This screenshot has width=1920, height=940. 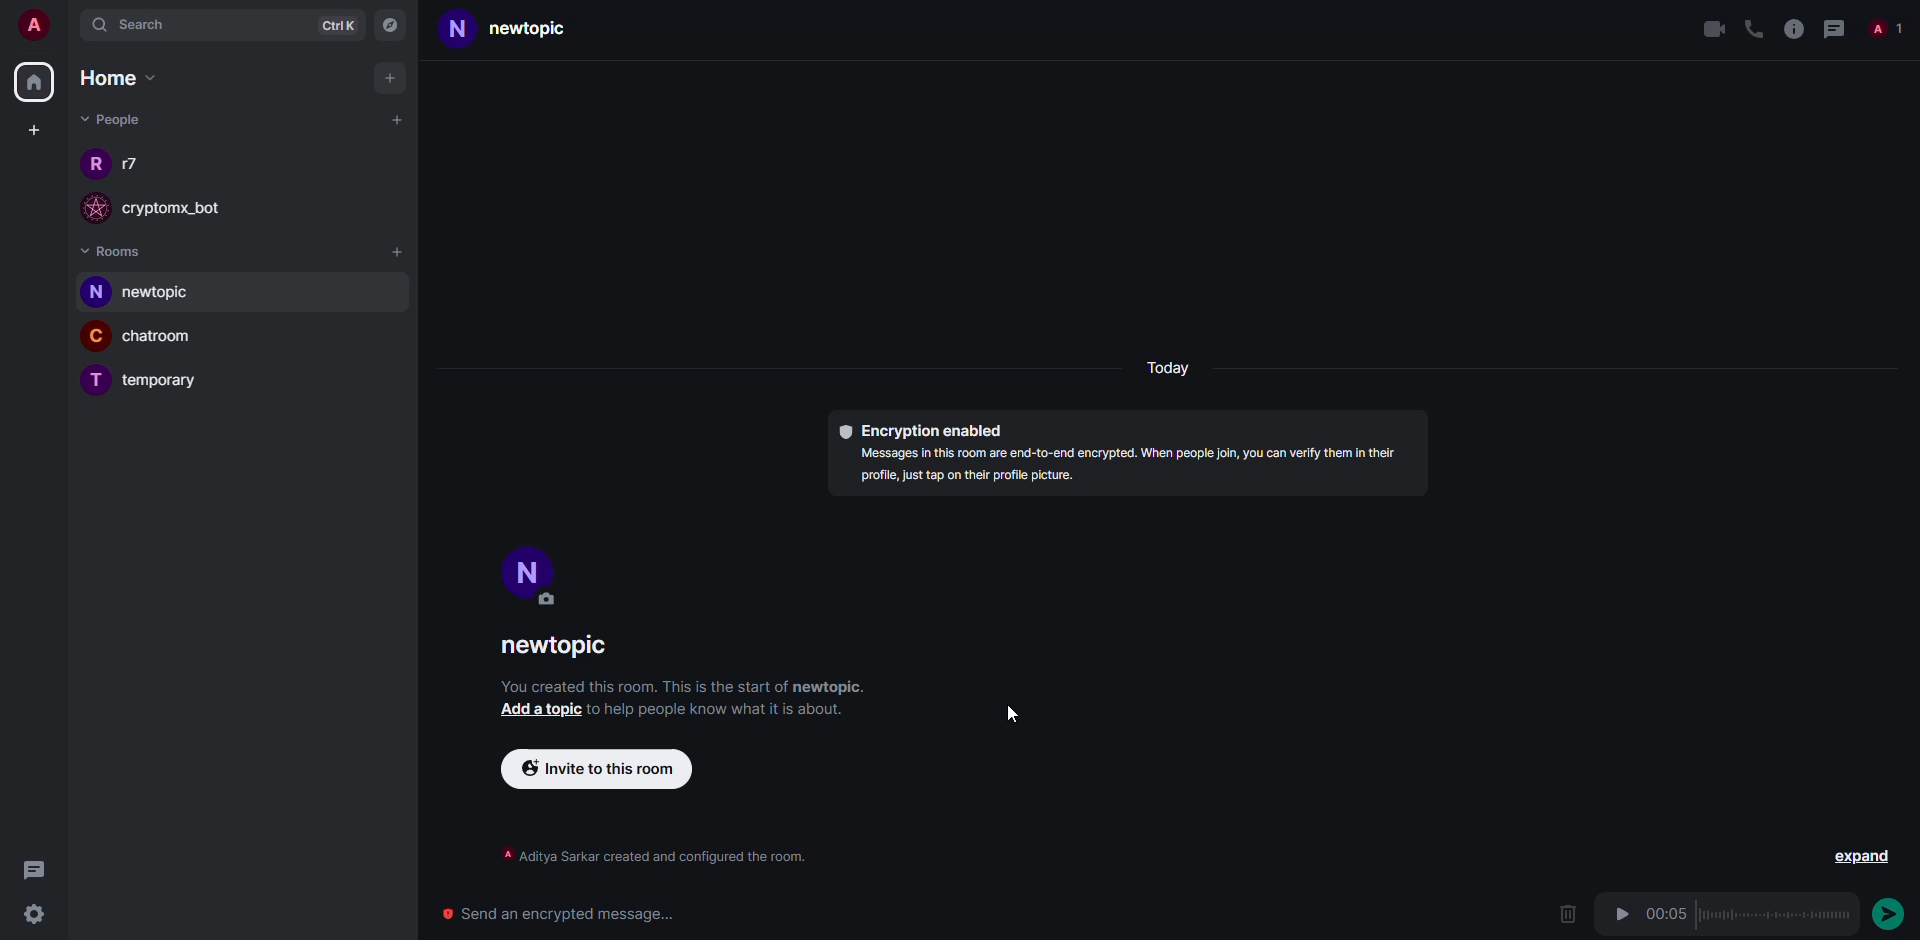 I want to click on N, so click(x=96, y=293).